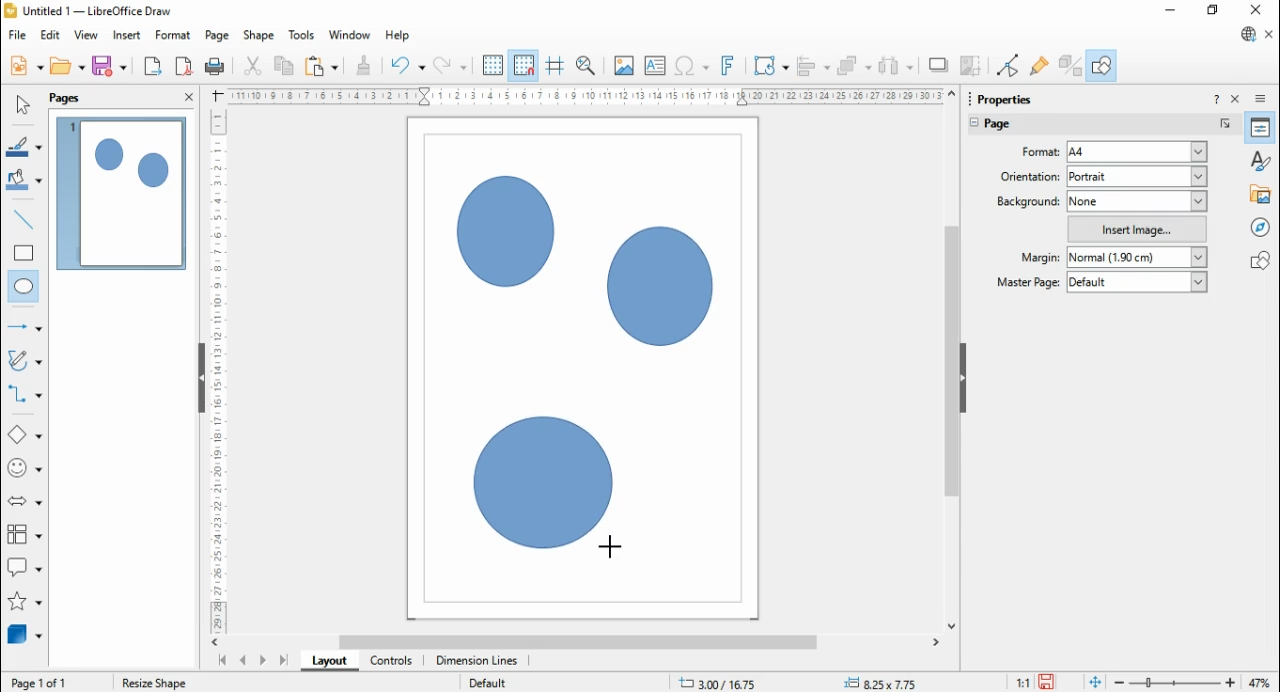 The width and height of the screenshot is (1280, 692). I want to click on scroll bar, so click(583, 642).